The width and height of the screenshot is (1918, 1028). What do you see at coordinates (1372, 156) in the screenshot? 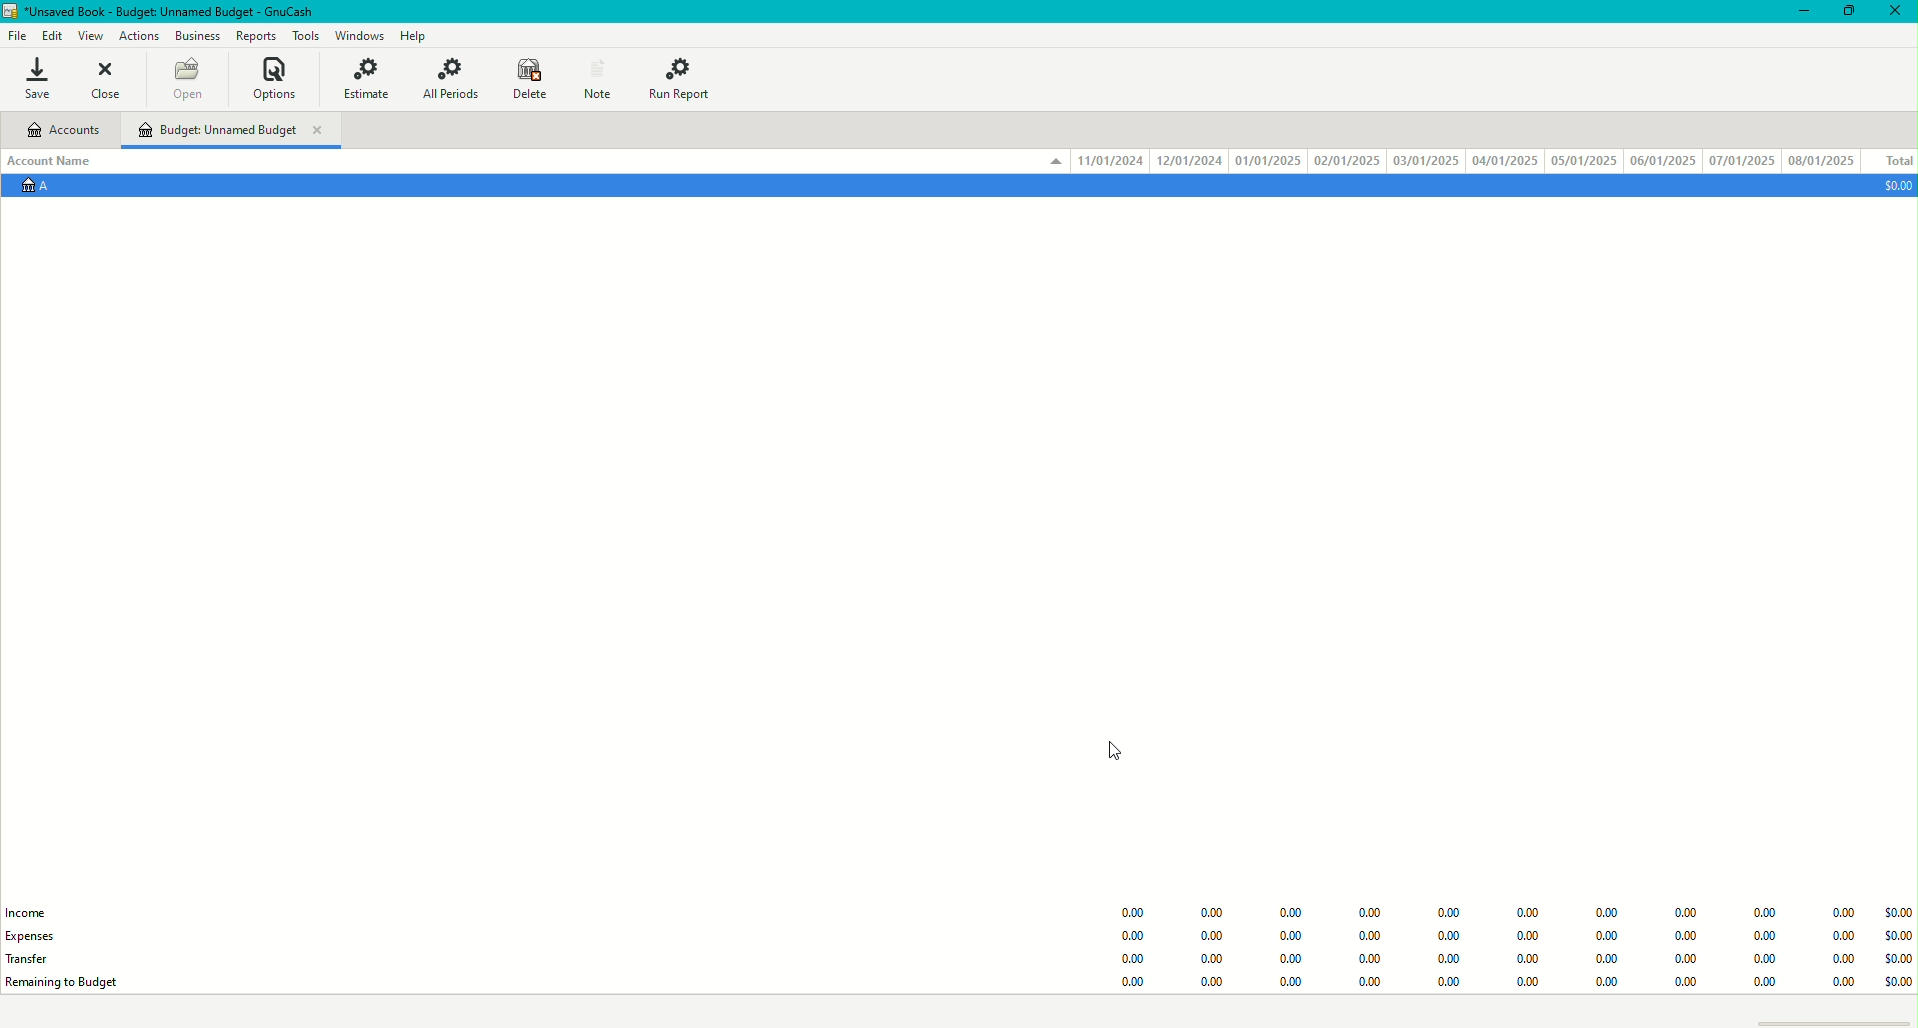
I see `Account Data` at bounding box center [1372, 156].